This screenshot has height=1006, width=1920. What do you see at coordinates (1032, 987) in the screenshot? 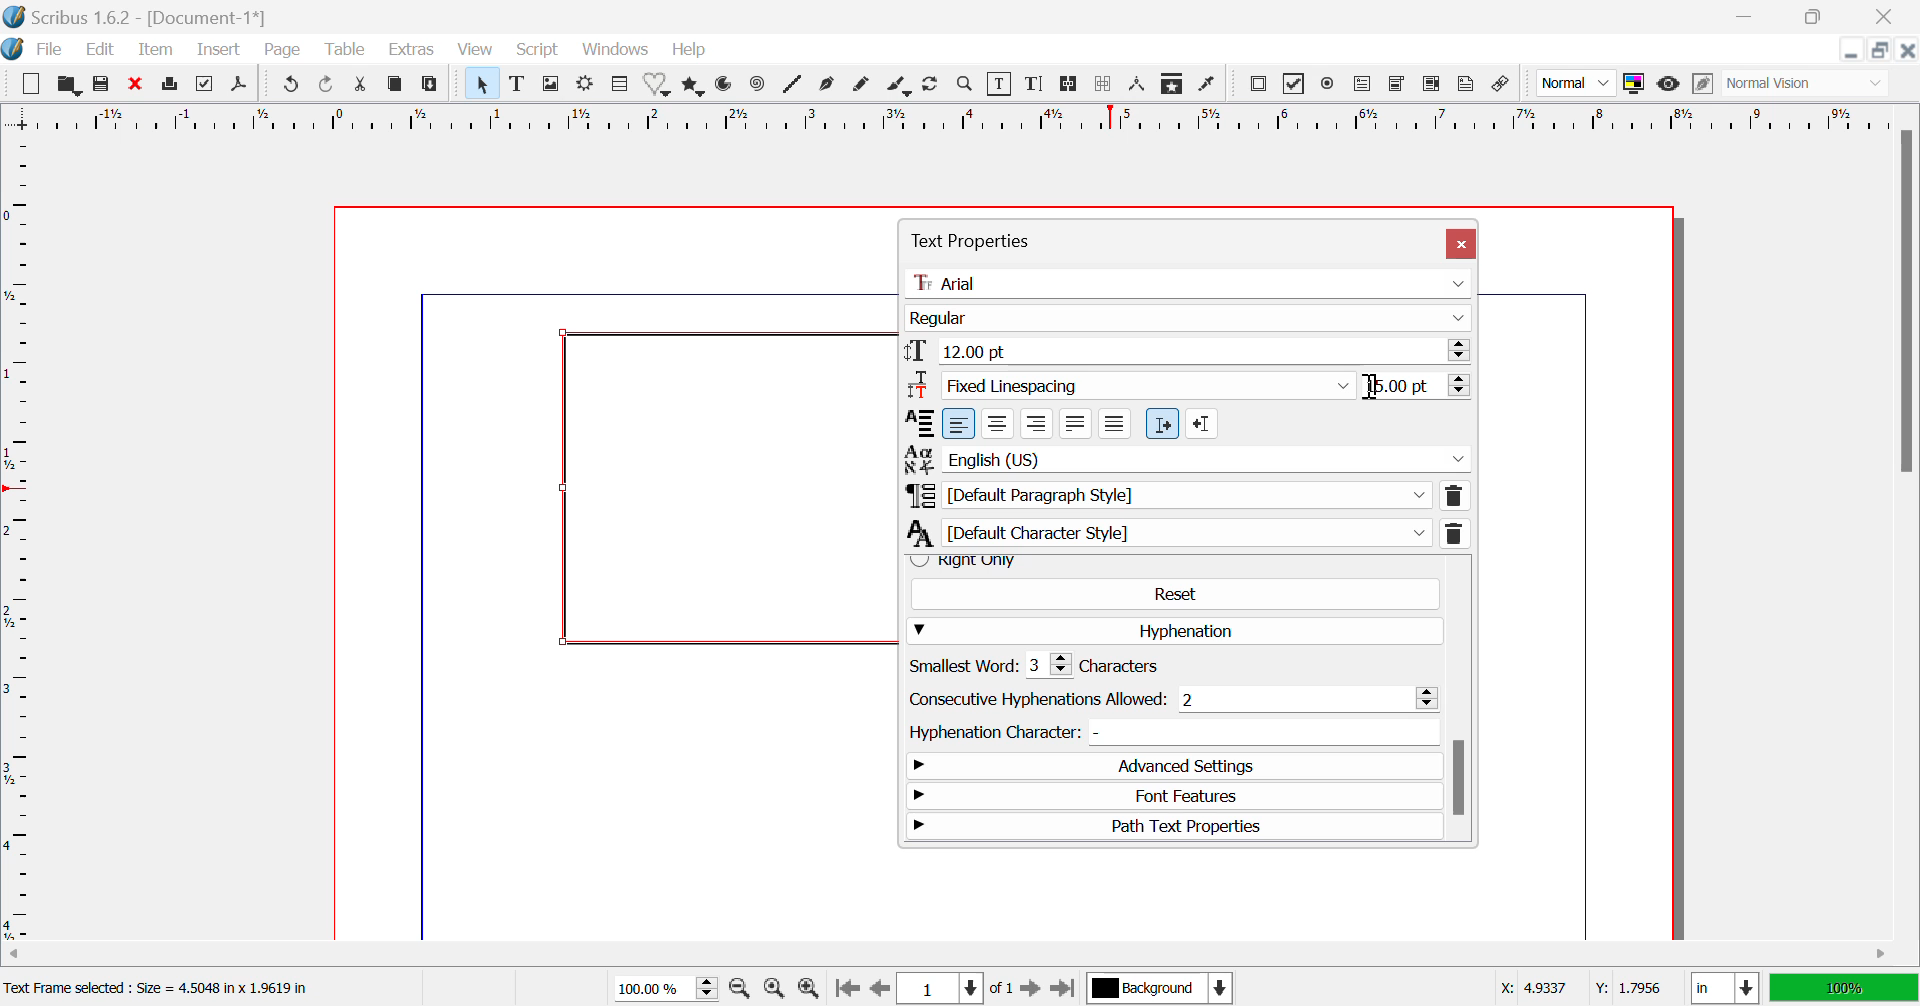
I see `Next Page` at bounding box center [1032, 987].